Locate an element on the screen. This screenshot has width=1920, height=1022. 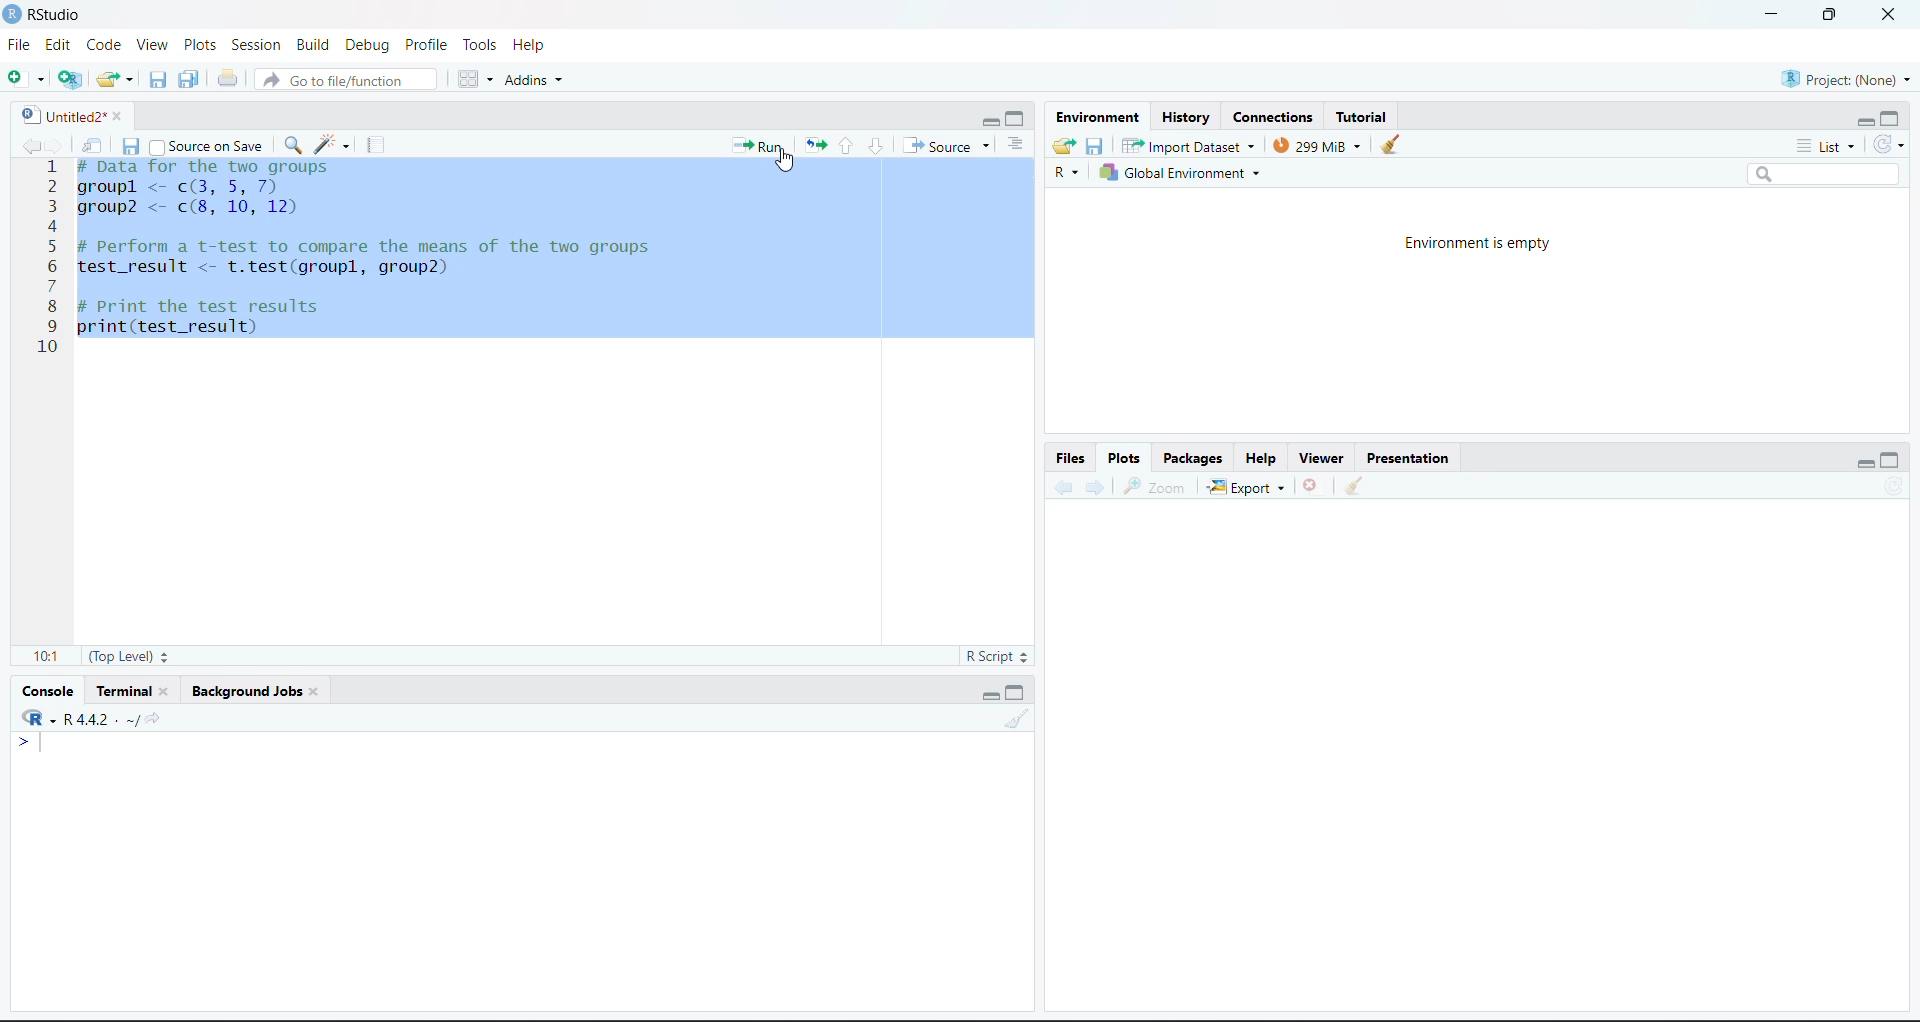
Debug is located at coordinates (368, 45).